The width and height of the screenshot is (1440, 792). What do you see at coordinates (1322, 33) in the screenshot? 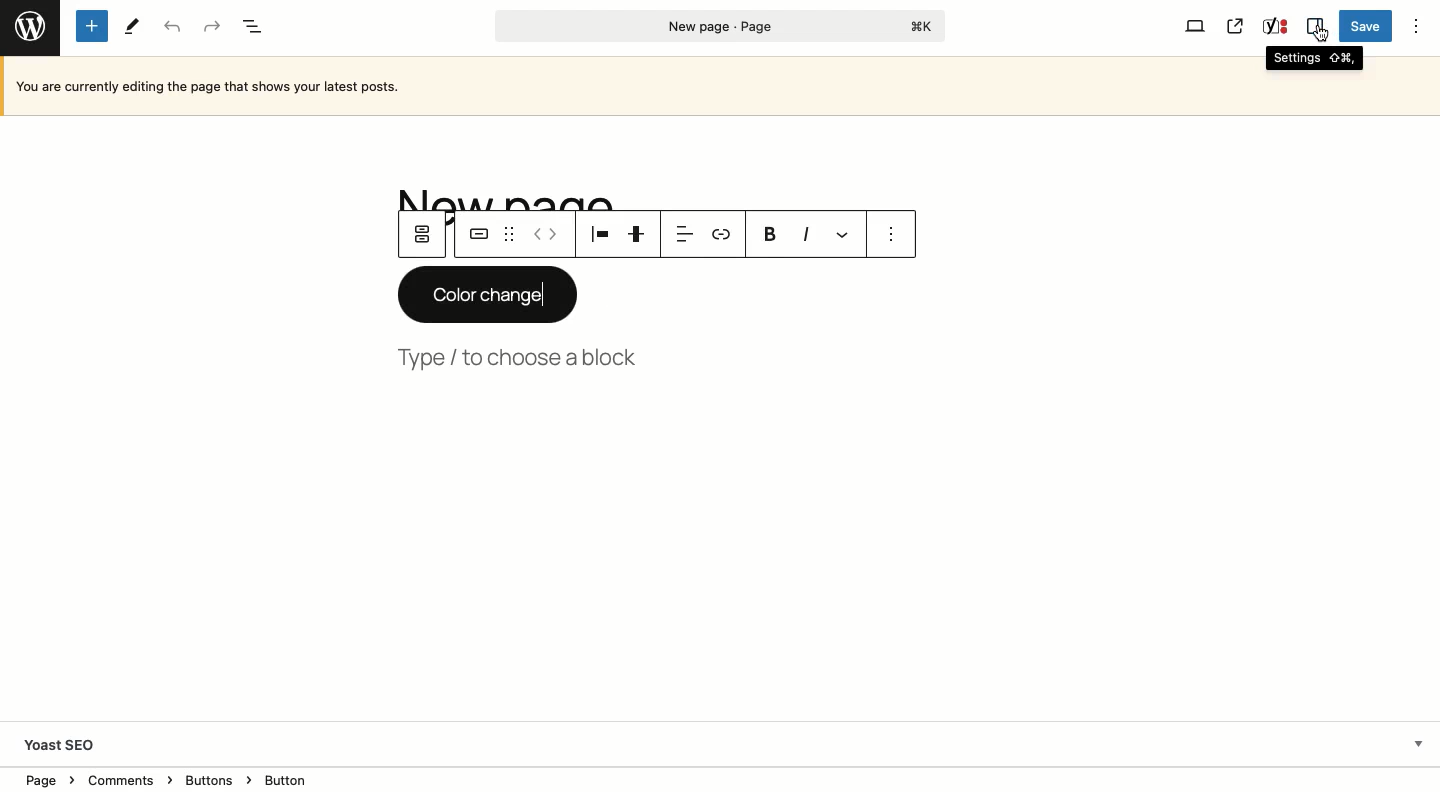
I see `cursor` at bounding box center [1322, 33].